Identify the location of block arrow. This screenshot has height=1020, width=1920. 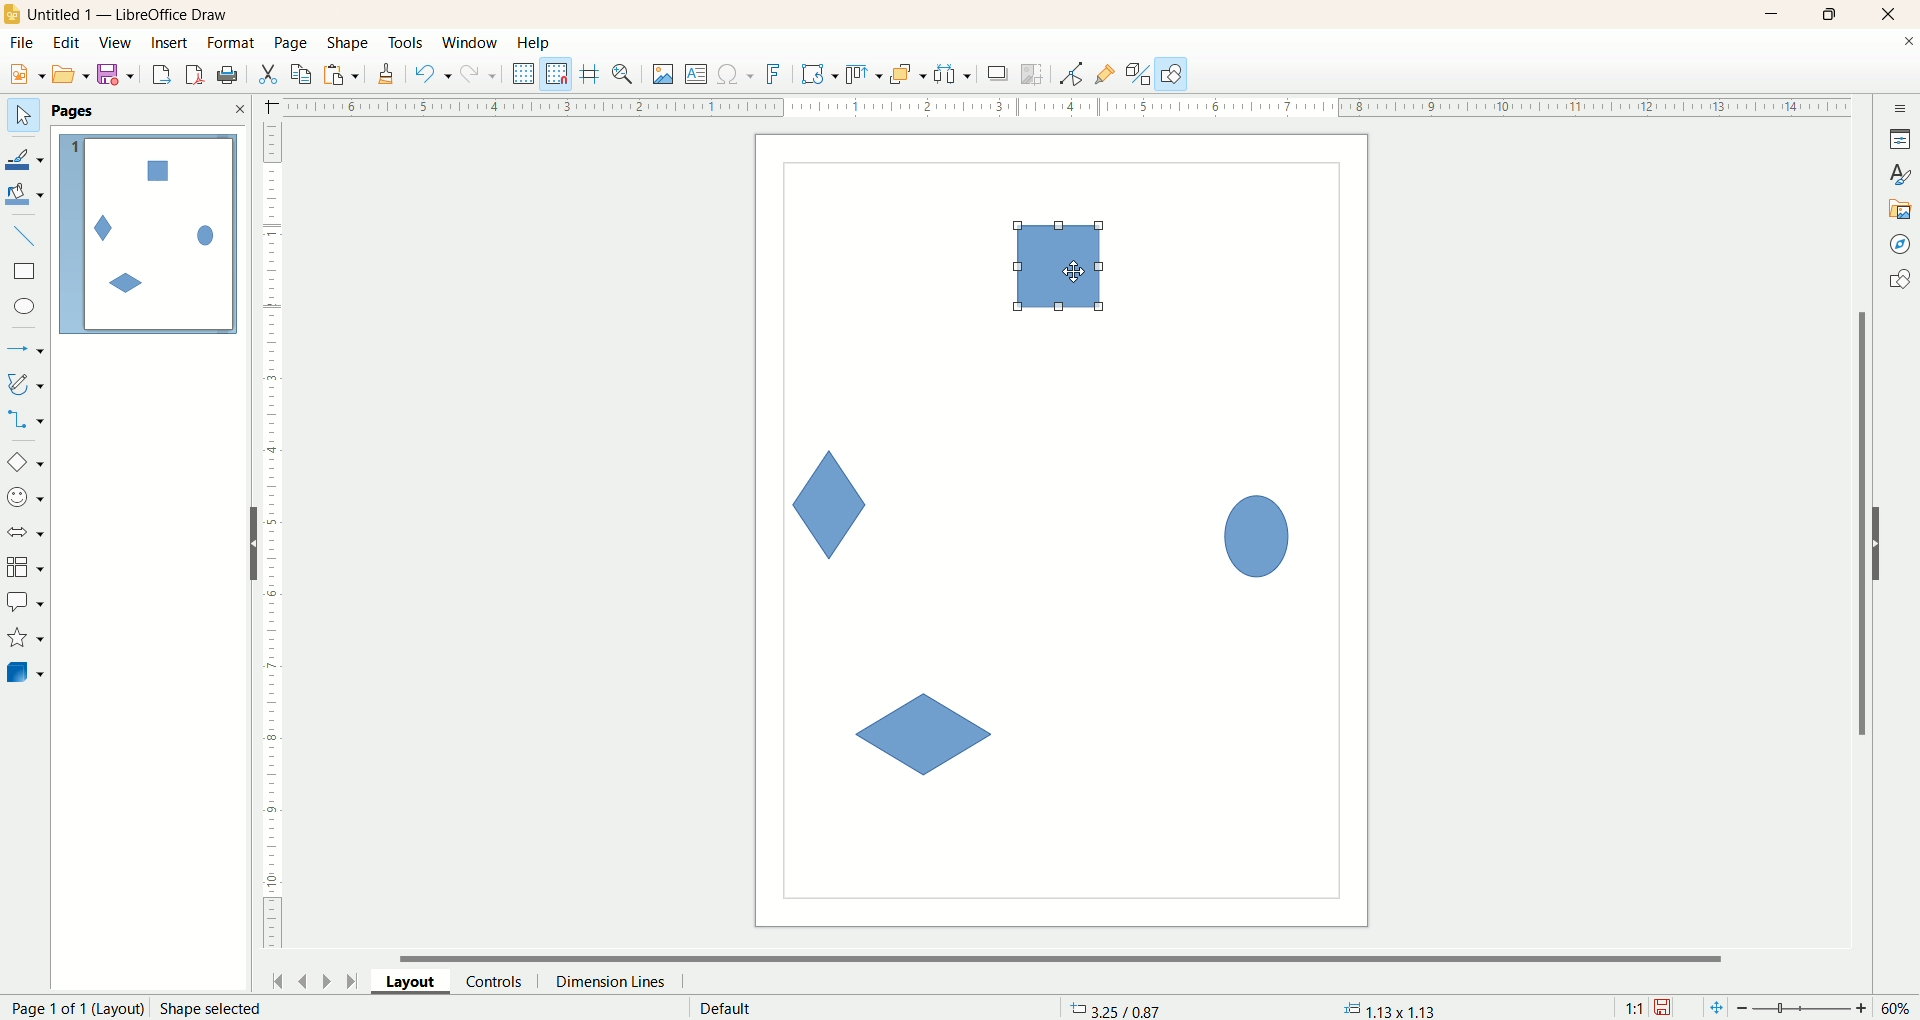
(29, 533).